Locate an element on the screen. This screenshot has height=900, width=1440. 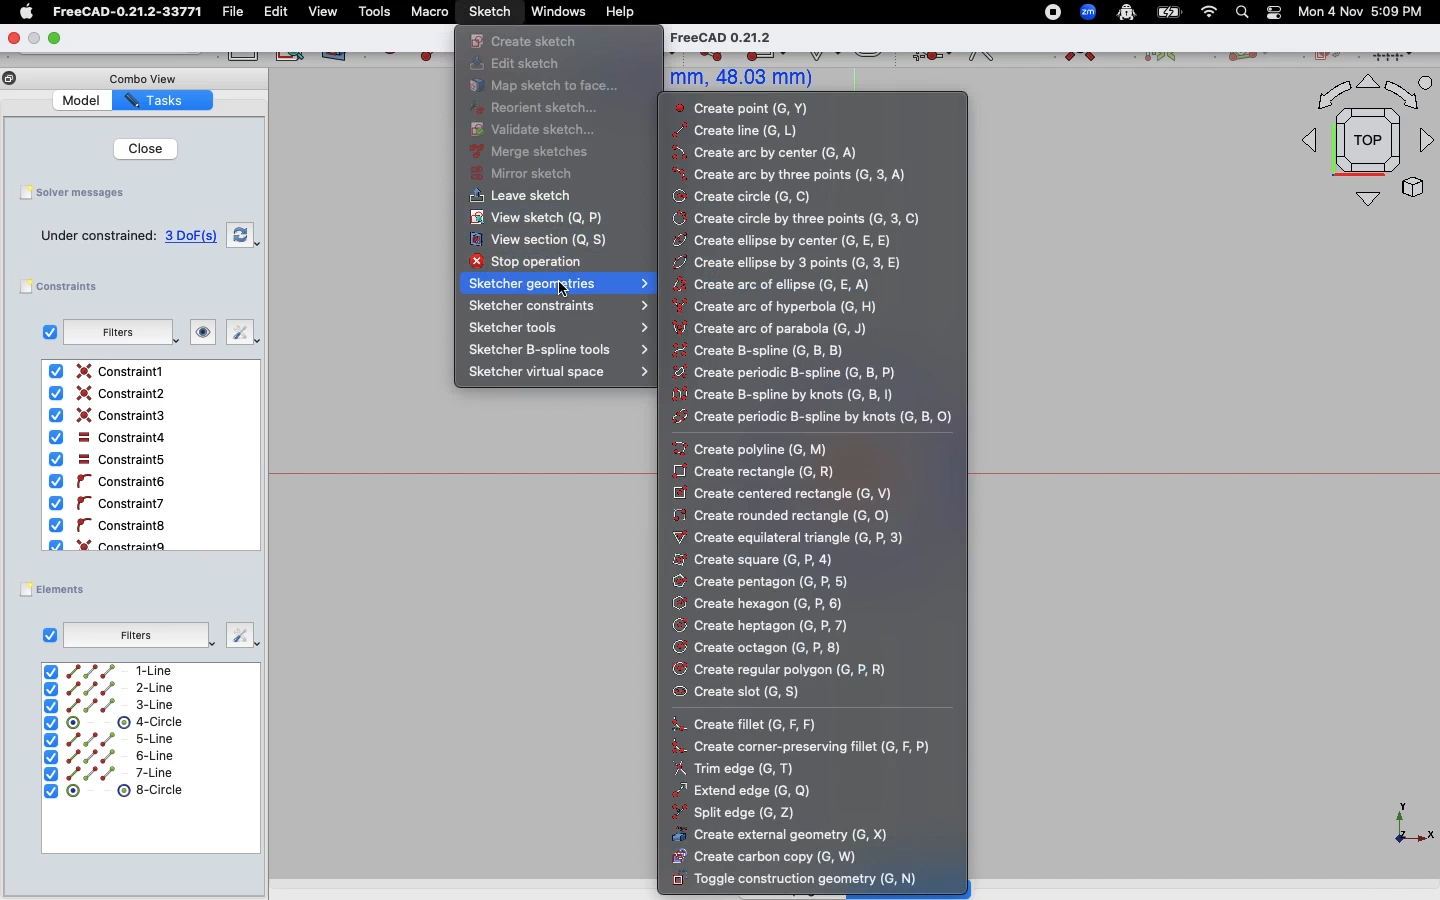
Sketcher constraints is located at coordinates (561, 307).